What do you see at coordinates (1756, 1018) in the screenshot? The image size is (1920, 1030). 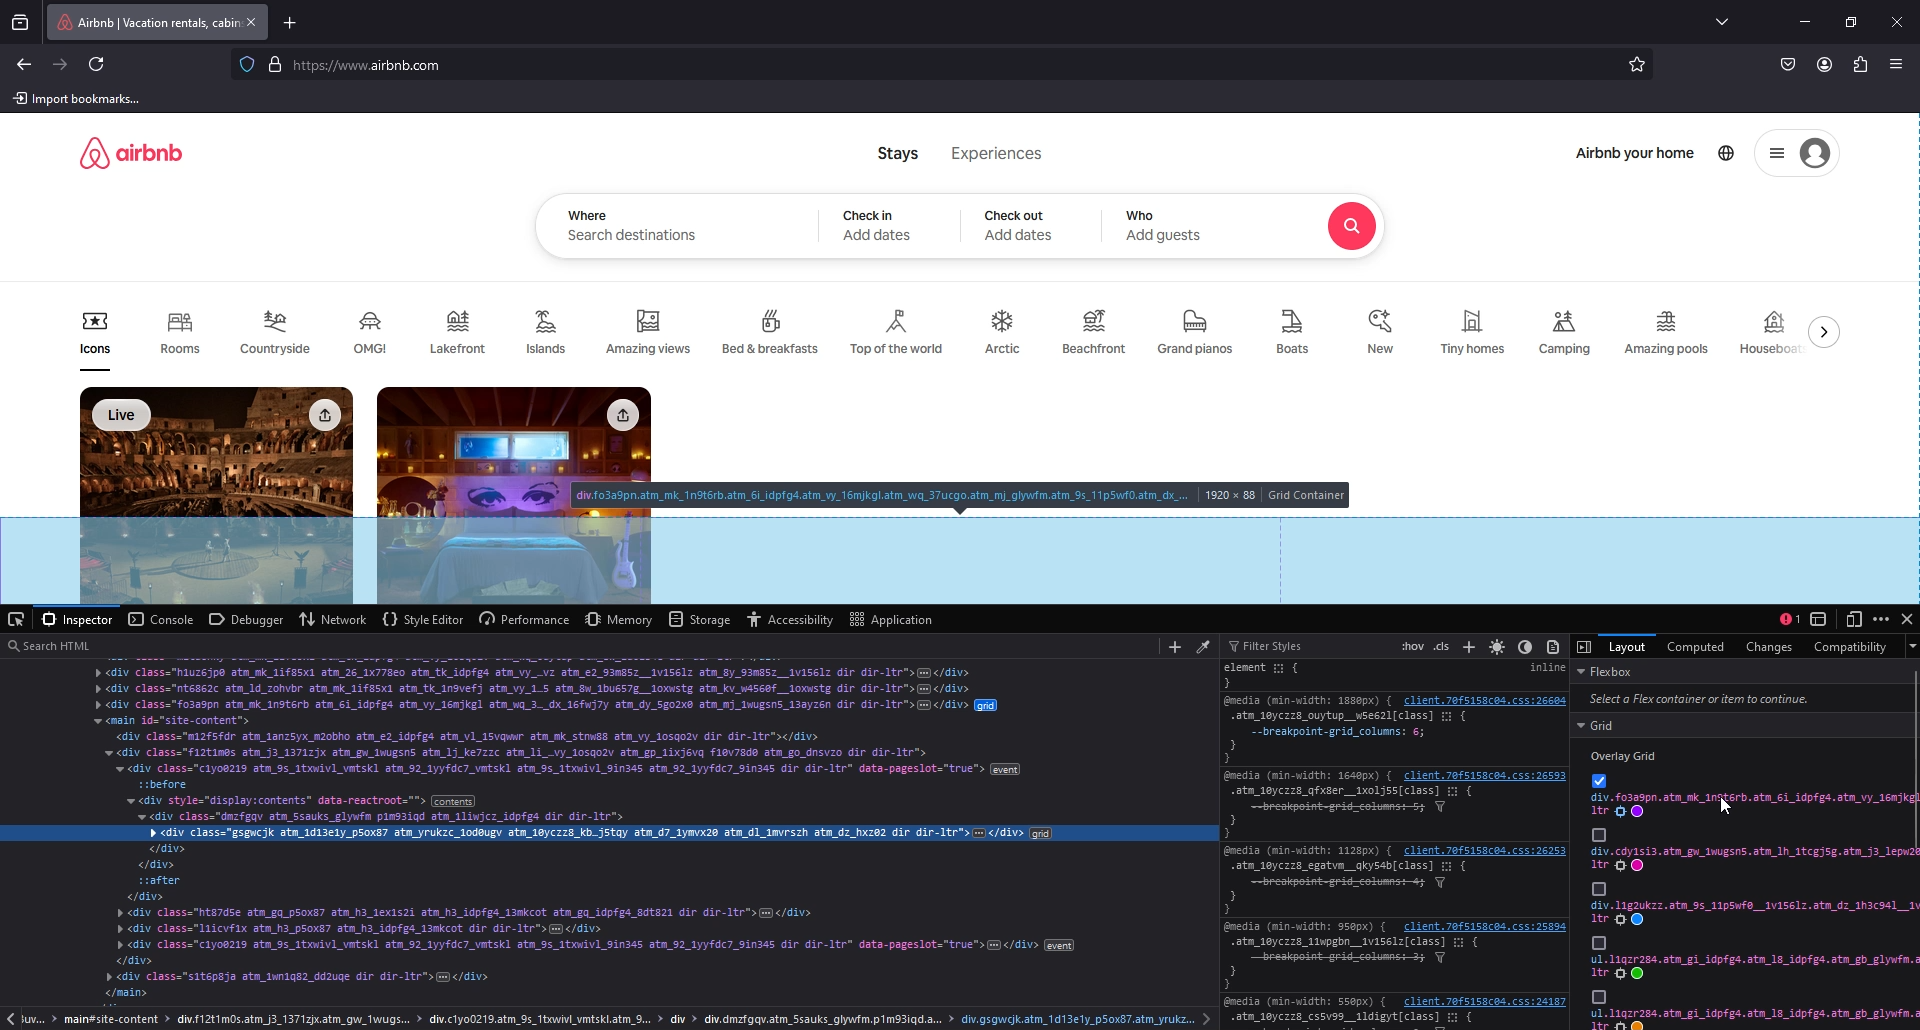 I see `grid css` at bounding box center [1756, 1018].